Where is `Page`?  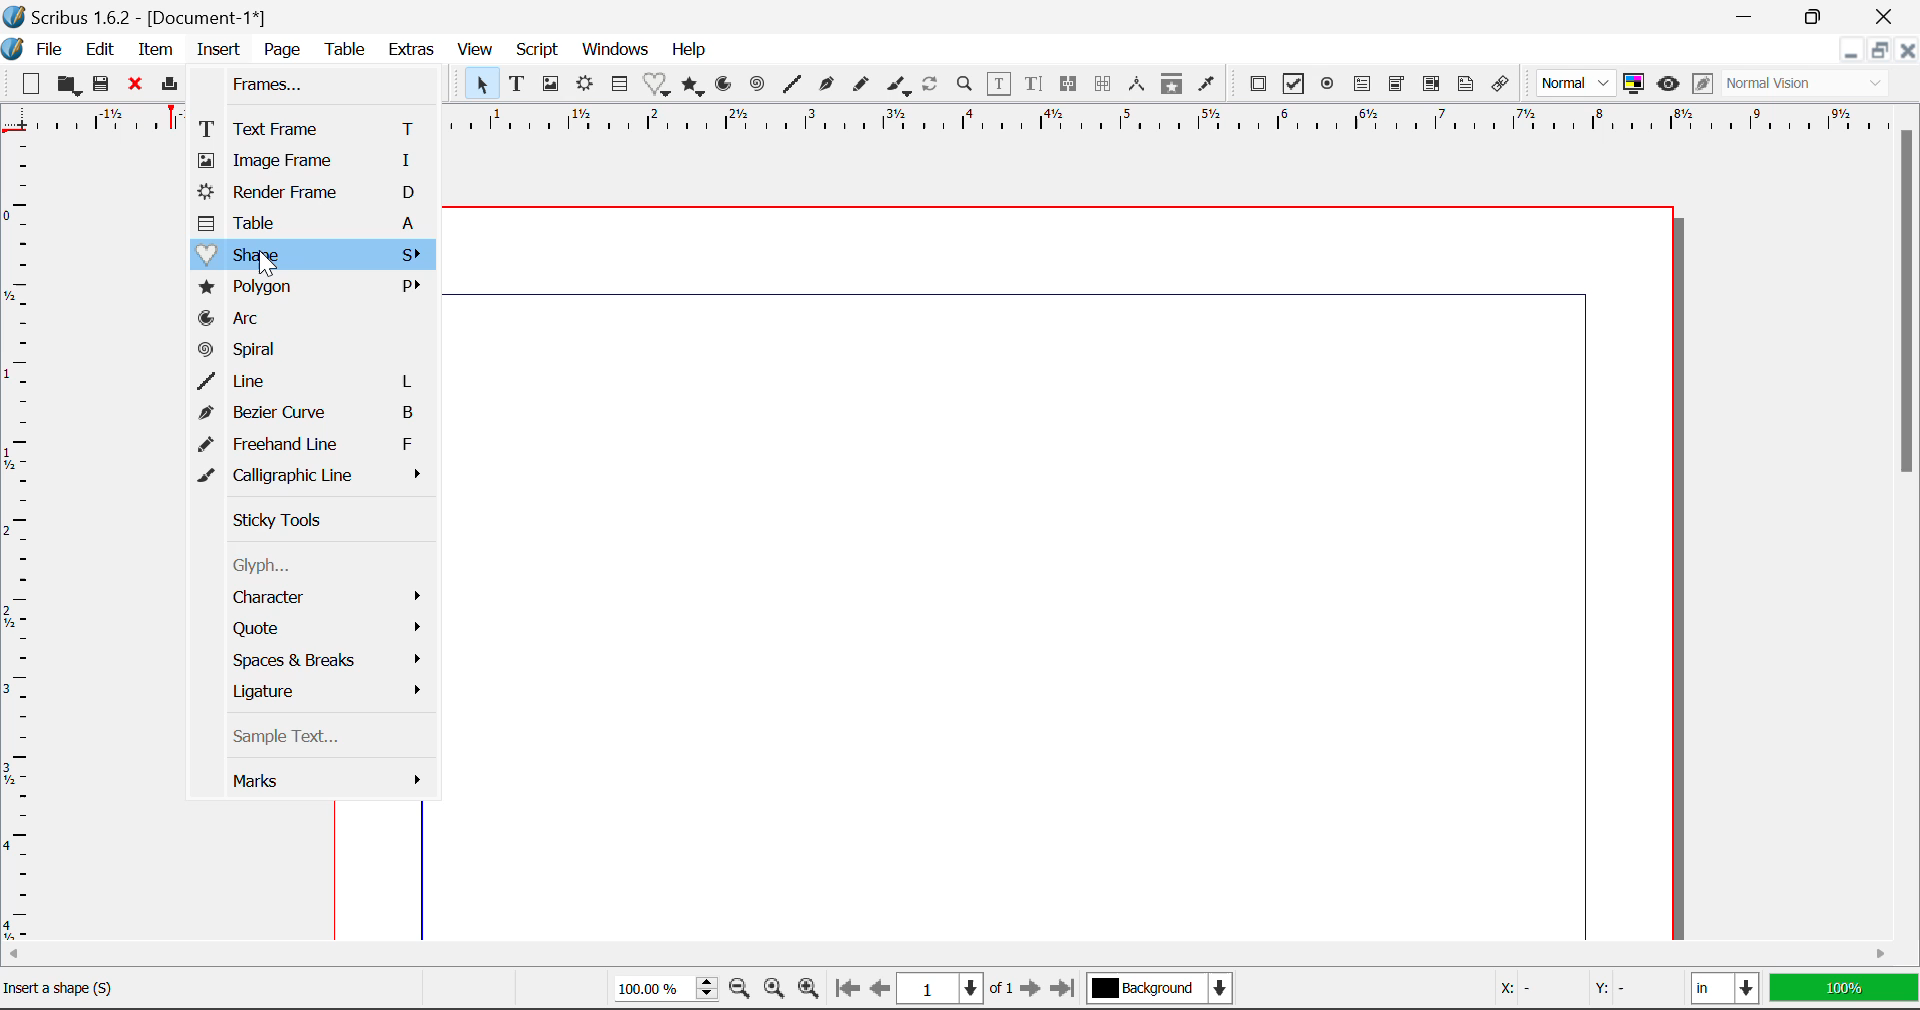
Page is located at coordinates (284, 50).